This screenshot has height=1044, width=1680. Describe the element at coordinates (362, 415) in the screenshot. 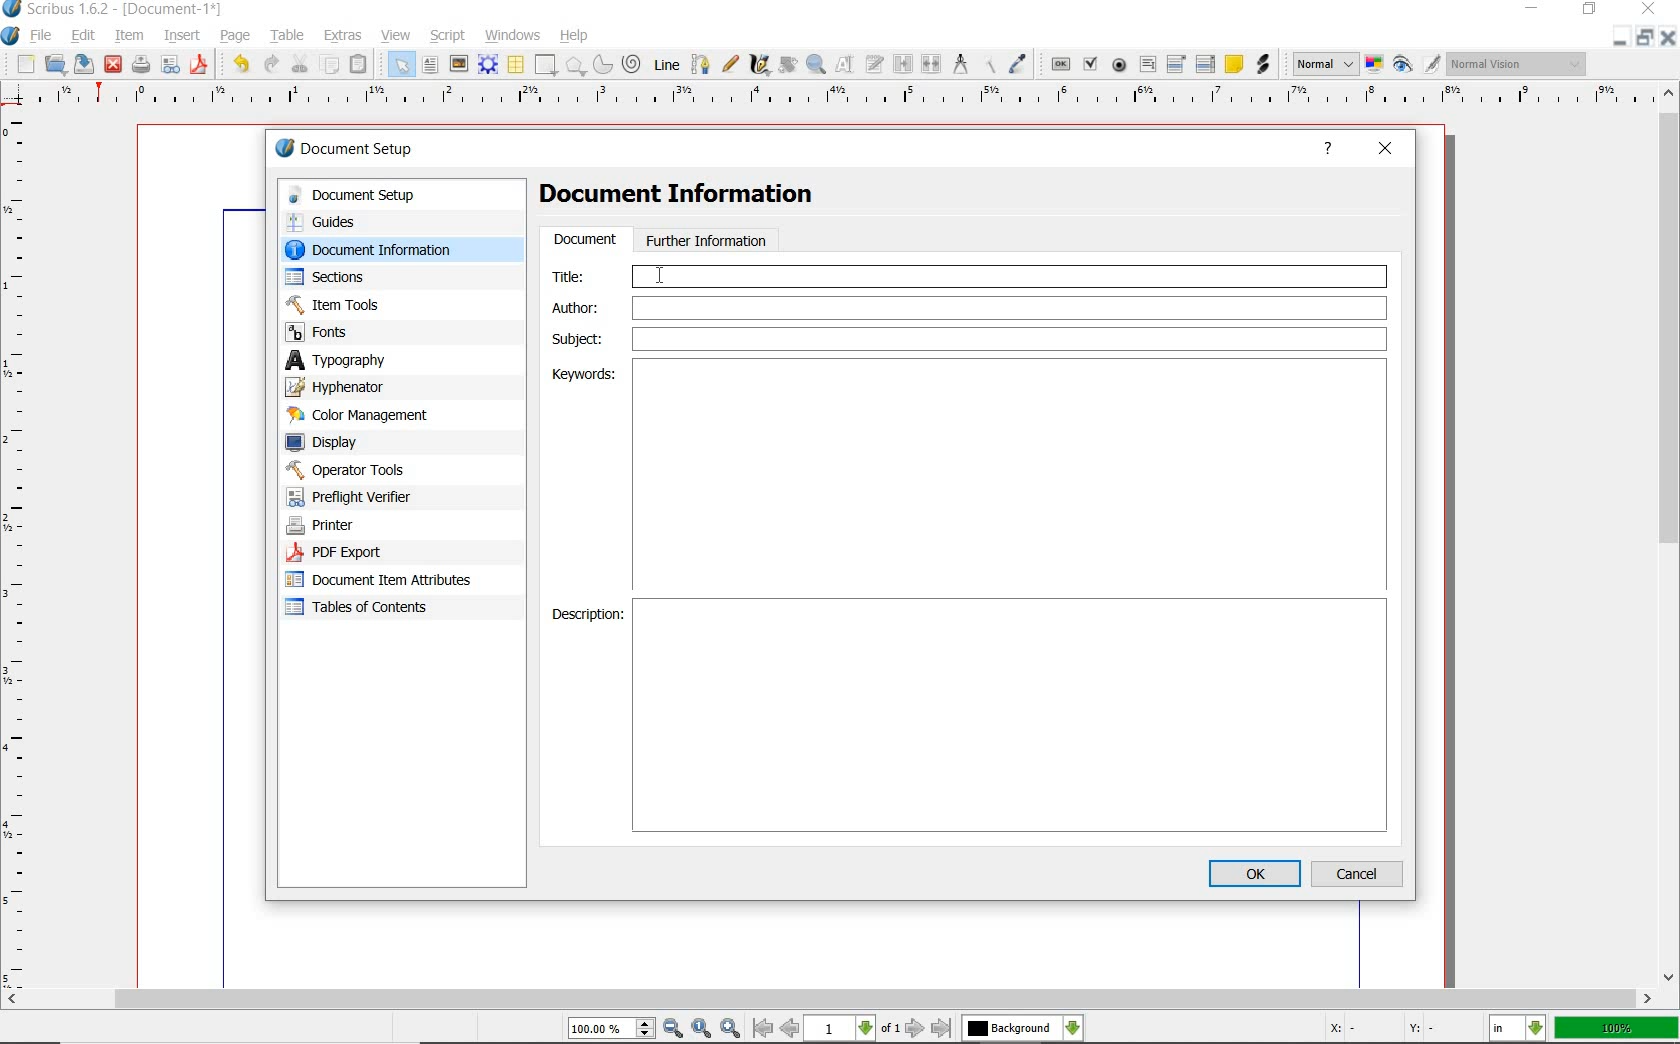

I see `color management` at that location.